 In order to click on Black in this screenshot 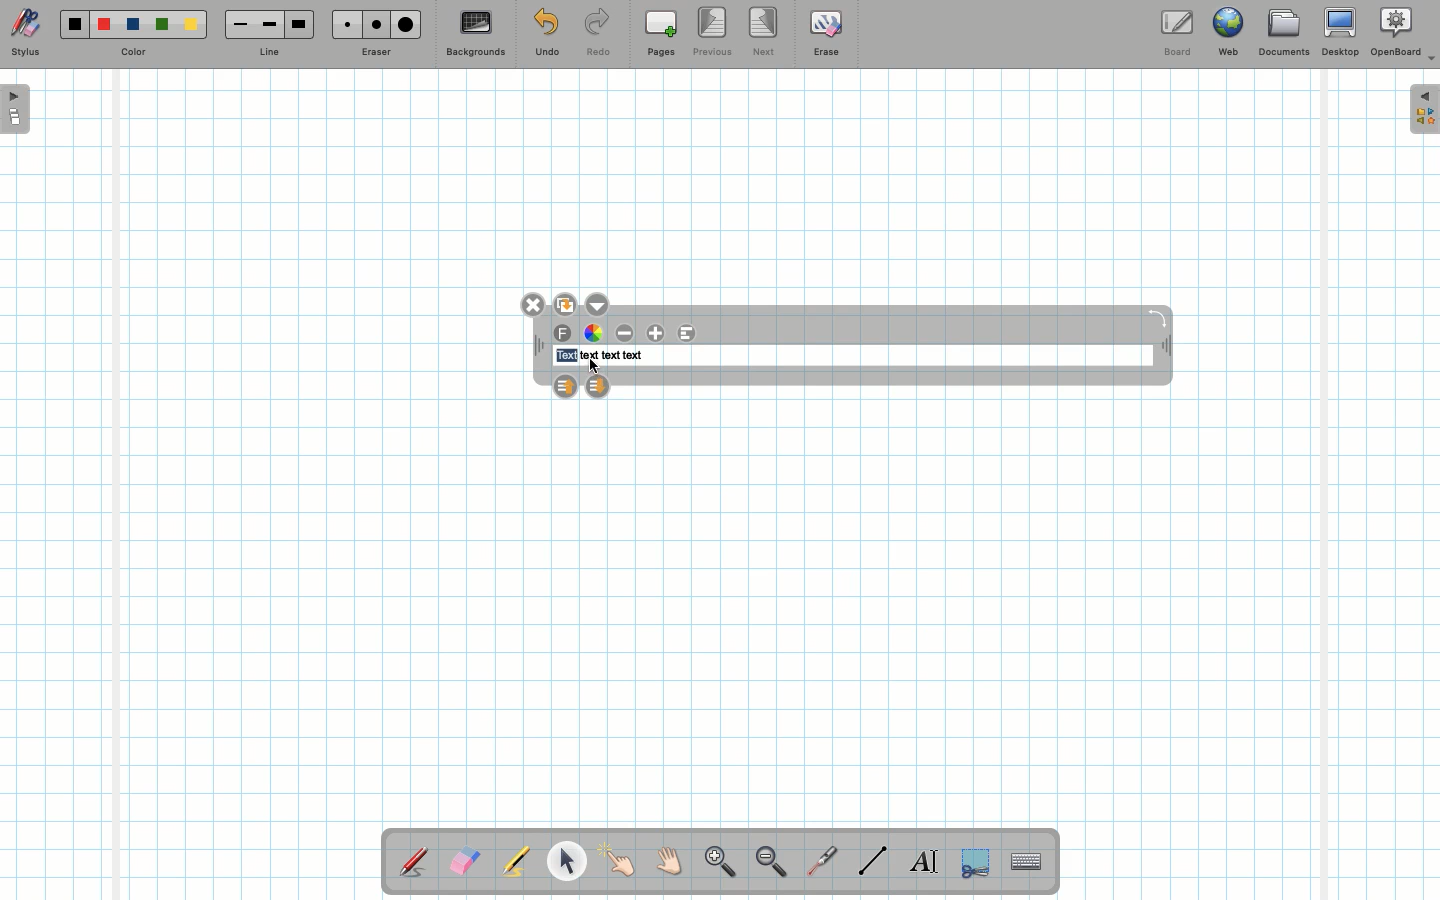, I will do `click(73, 24)`.